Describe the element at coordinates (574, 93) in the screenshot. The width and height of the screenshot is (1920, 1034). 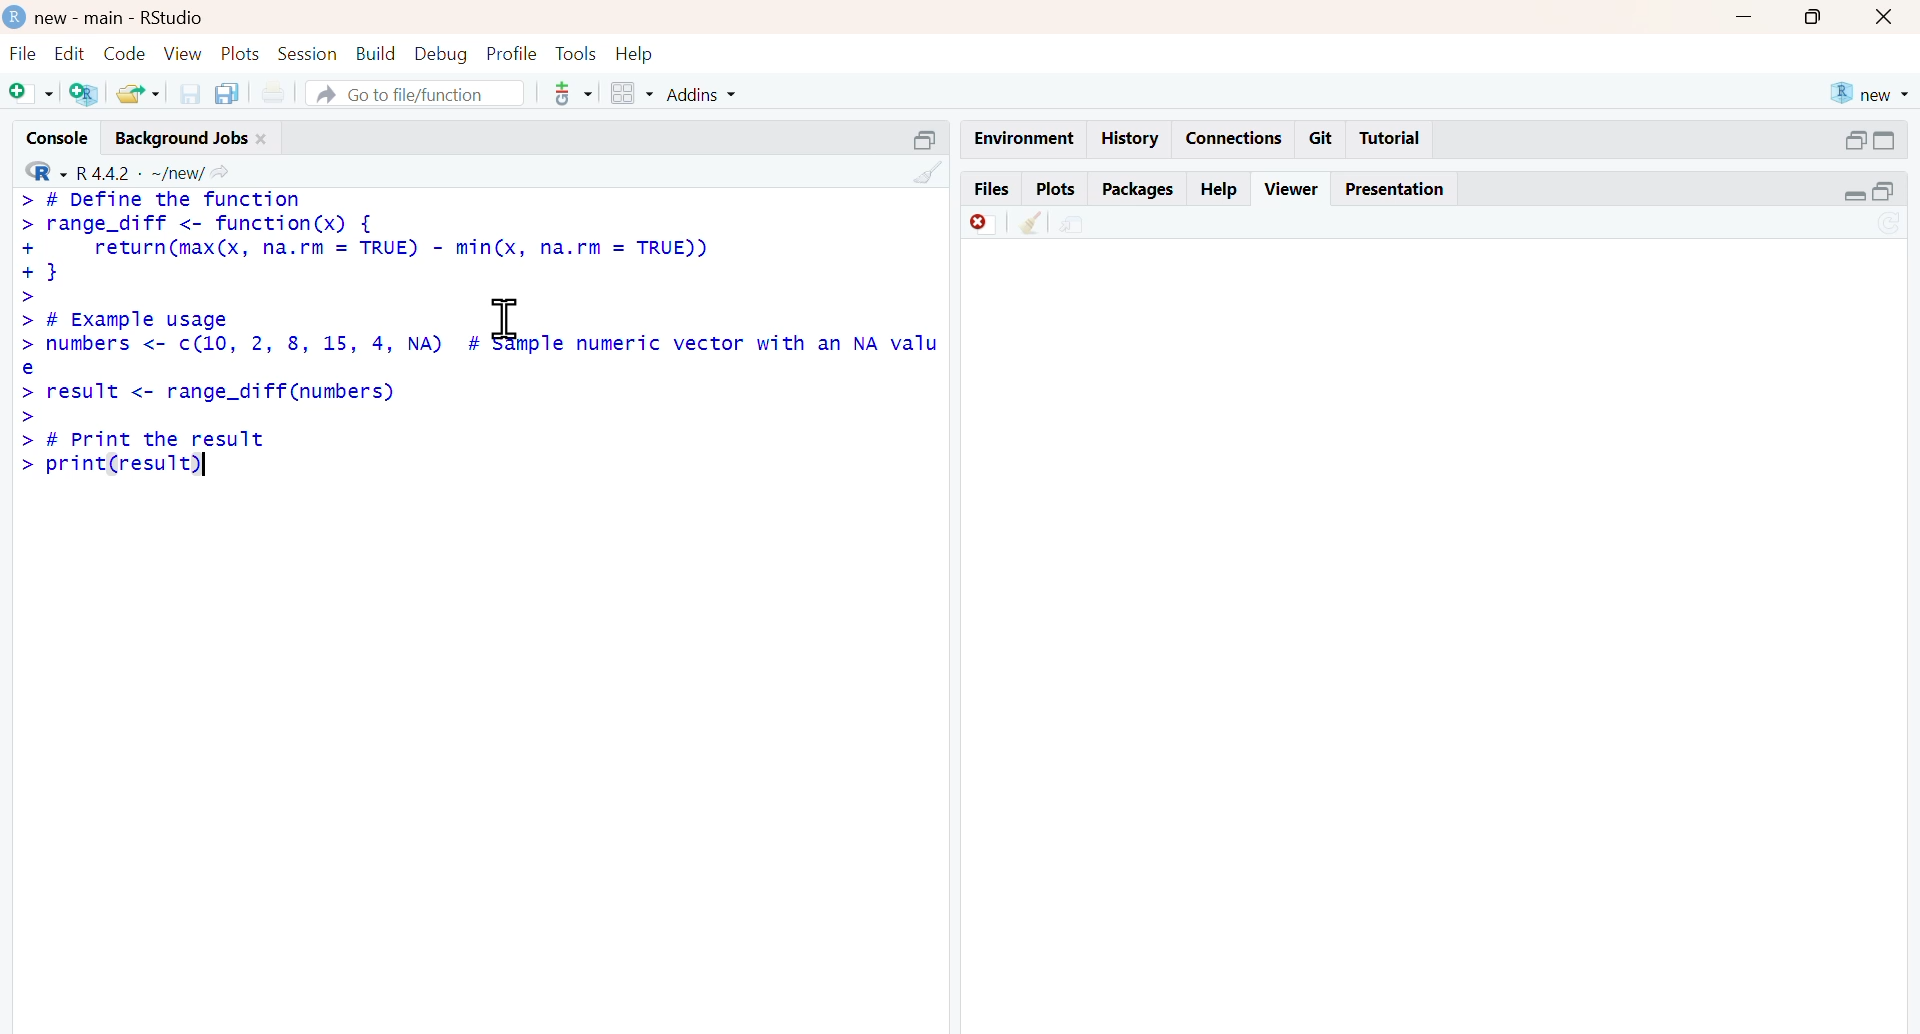
I see `tools` at that location.